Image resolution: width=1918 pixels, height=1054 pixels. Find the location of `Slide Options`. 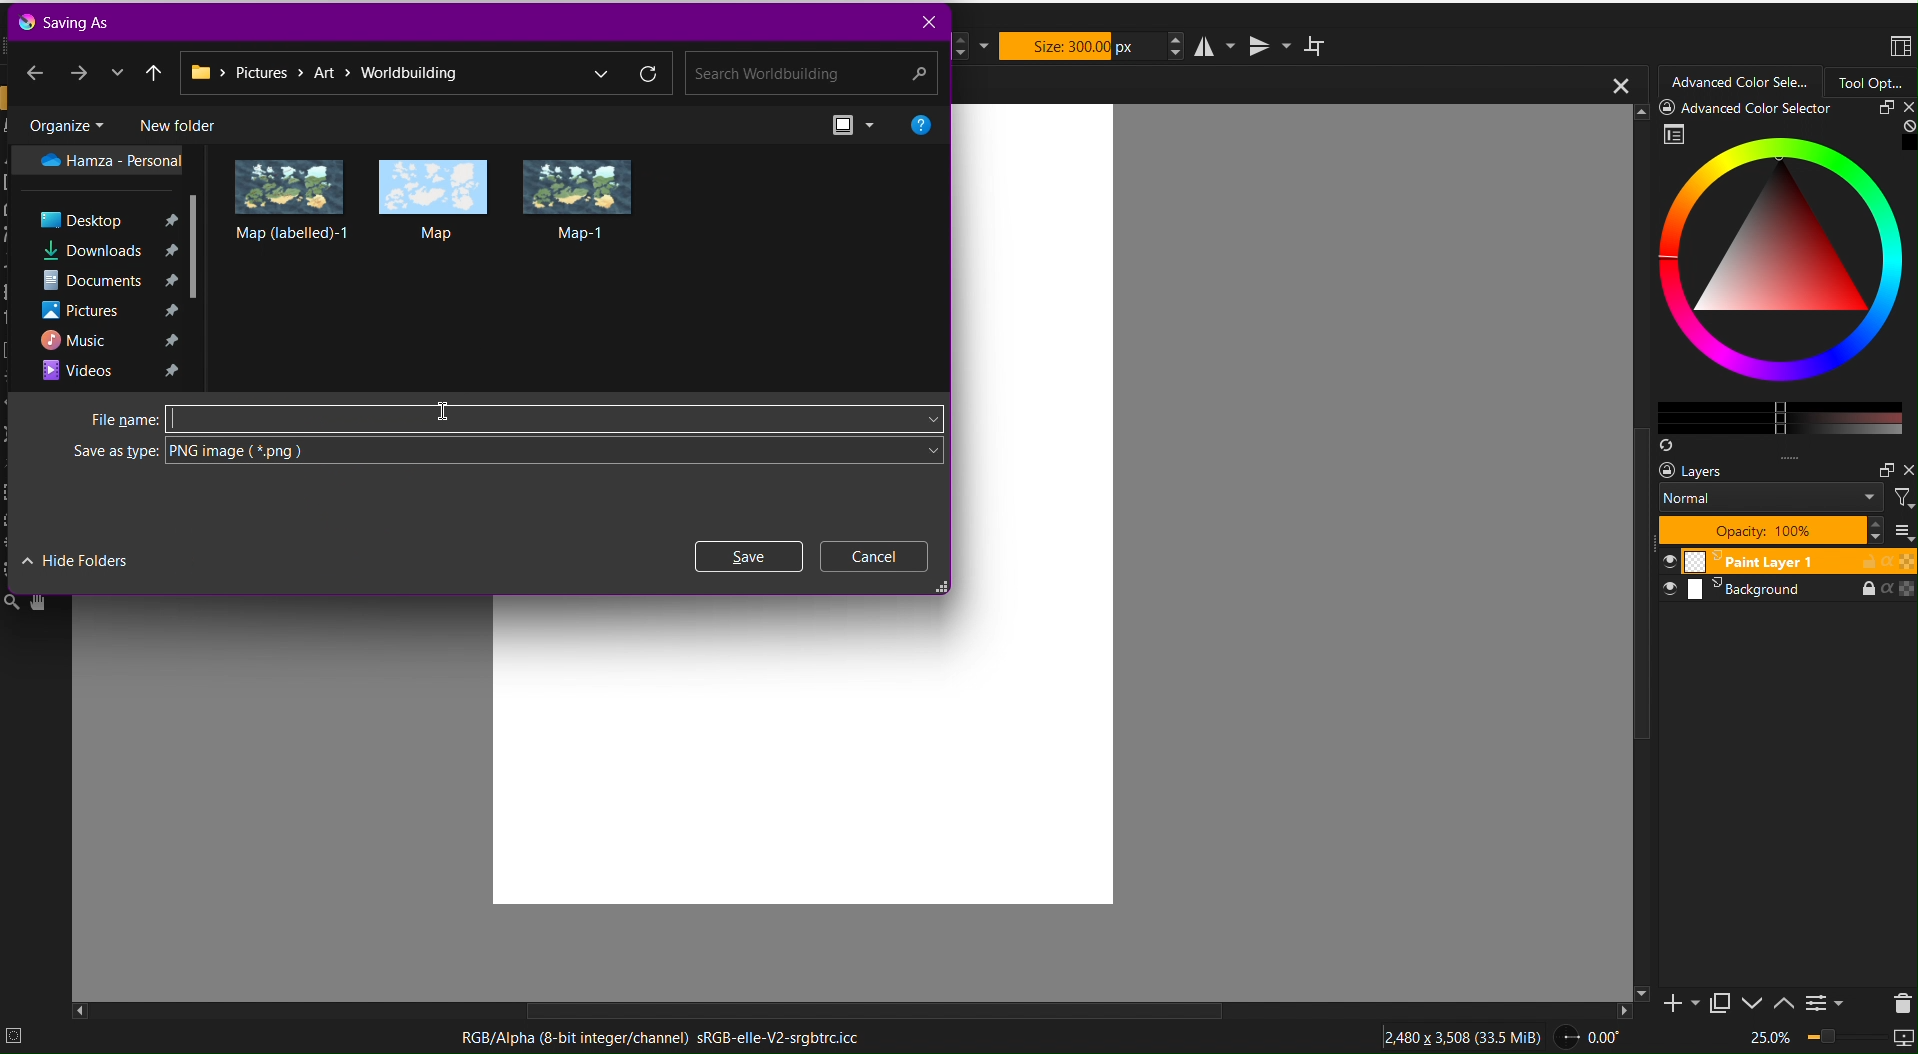

Slide Options is located at coordinates (1756, 1003).